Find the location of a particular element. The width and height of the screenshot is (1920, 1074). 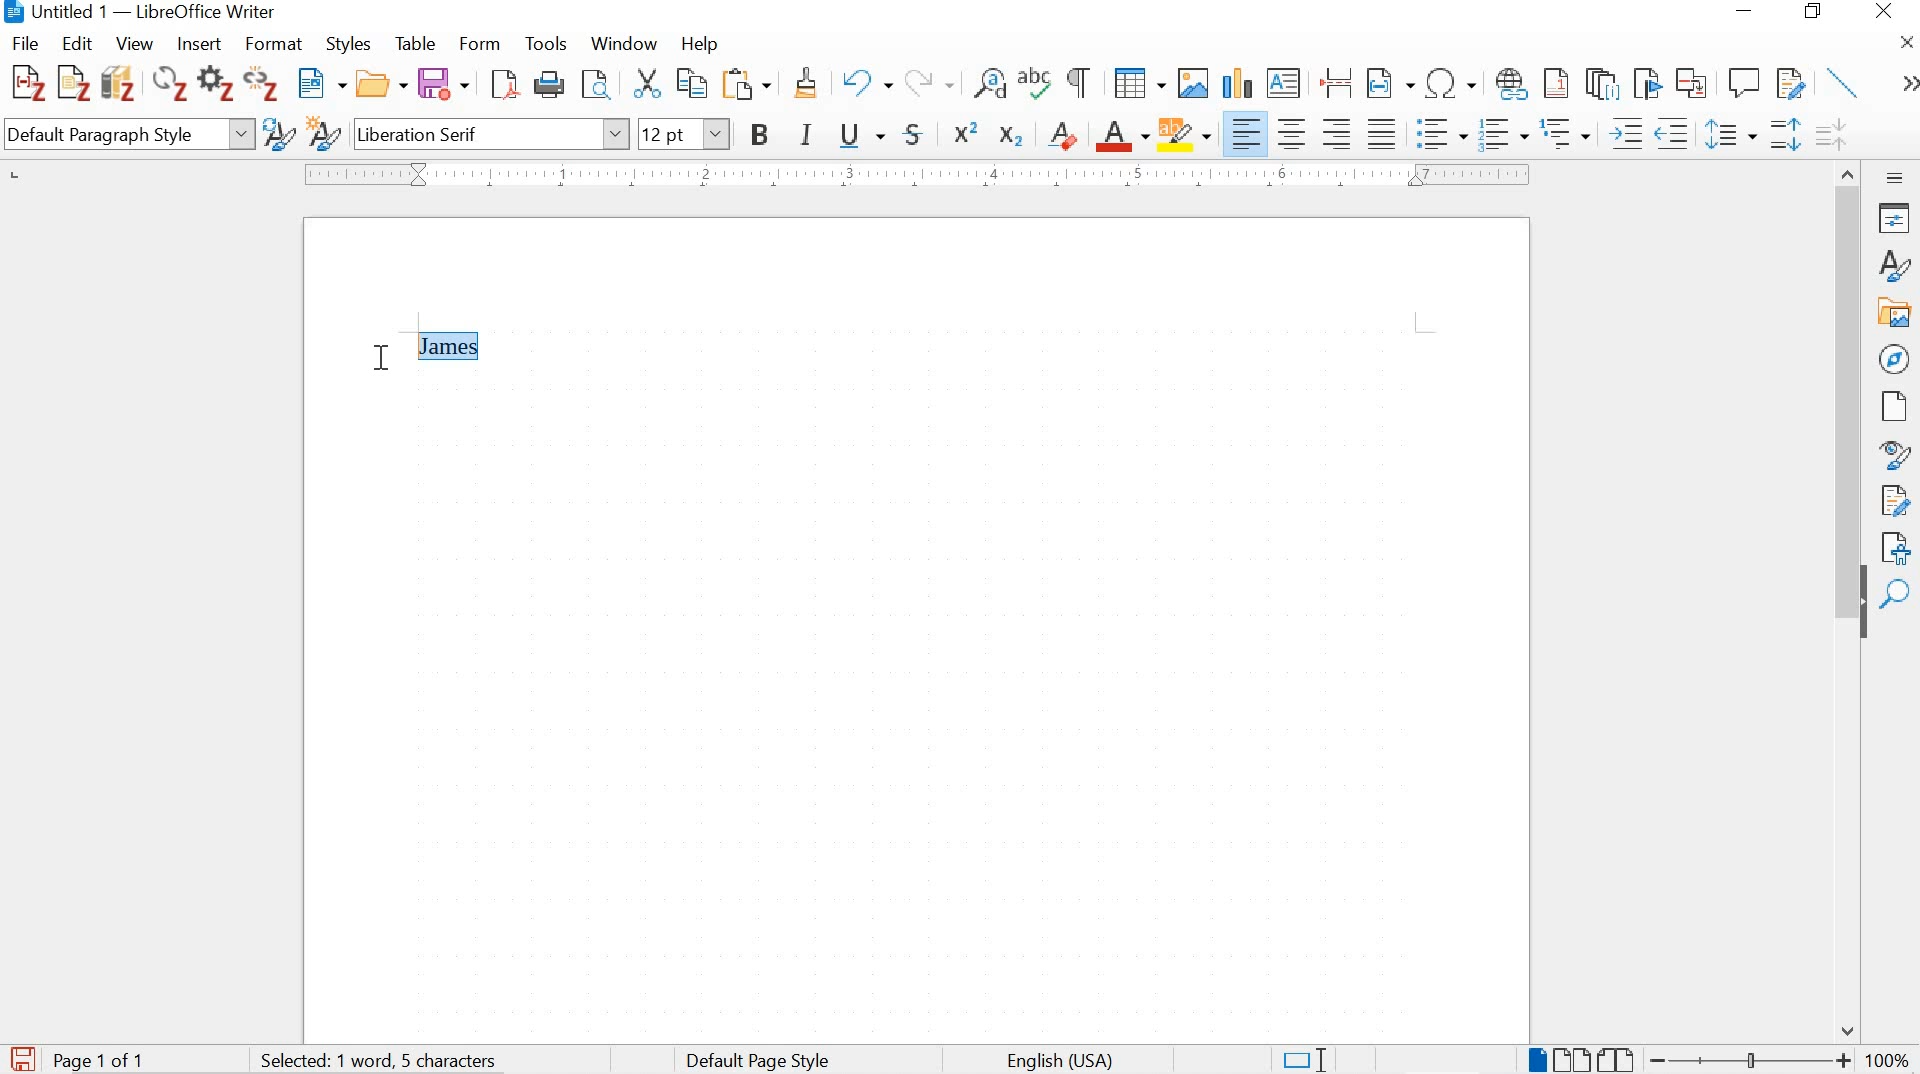

accessibility check is located at coordinates (1897, 547).